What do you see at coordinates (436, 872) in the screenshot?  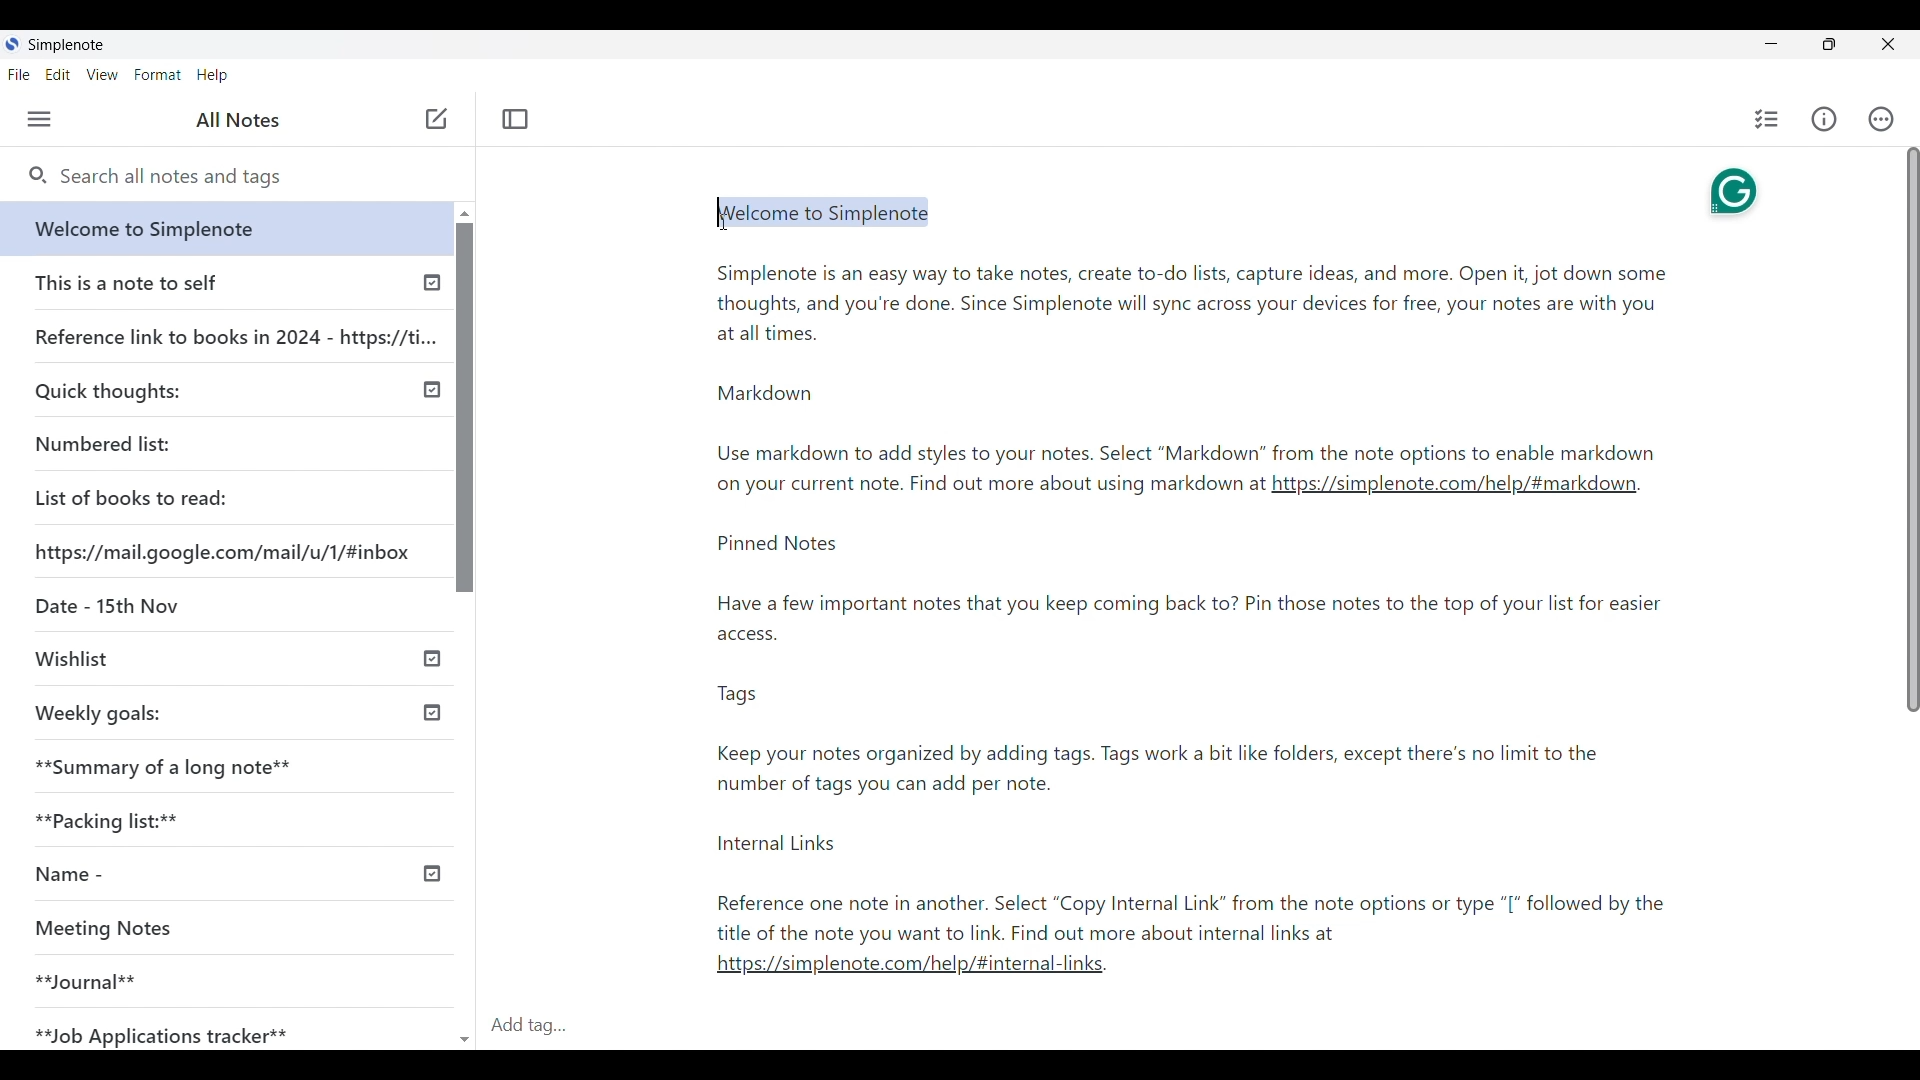 I see `Check icon indicates published notes` at bounding box center [436, 872].